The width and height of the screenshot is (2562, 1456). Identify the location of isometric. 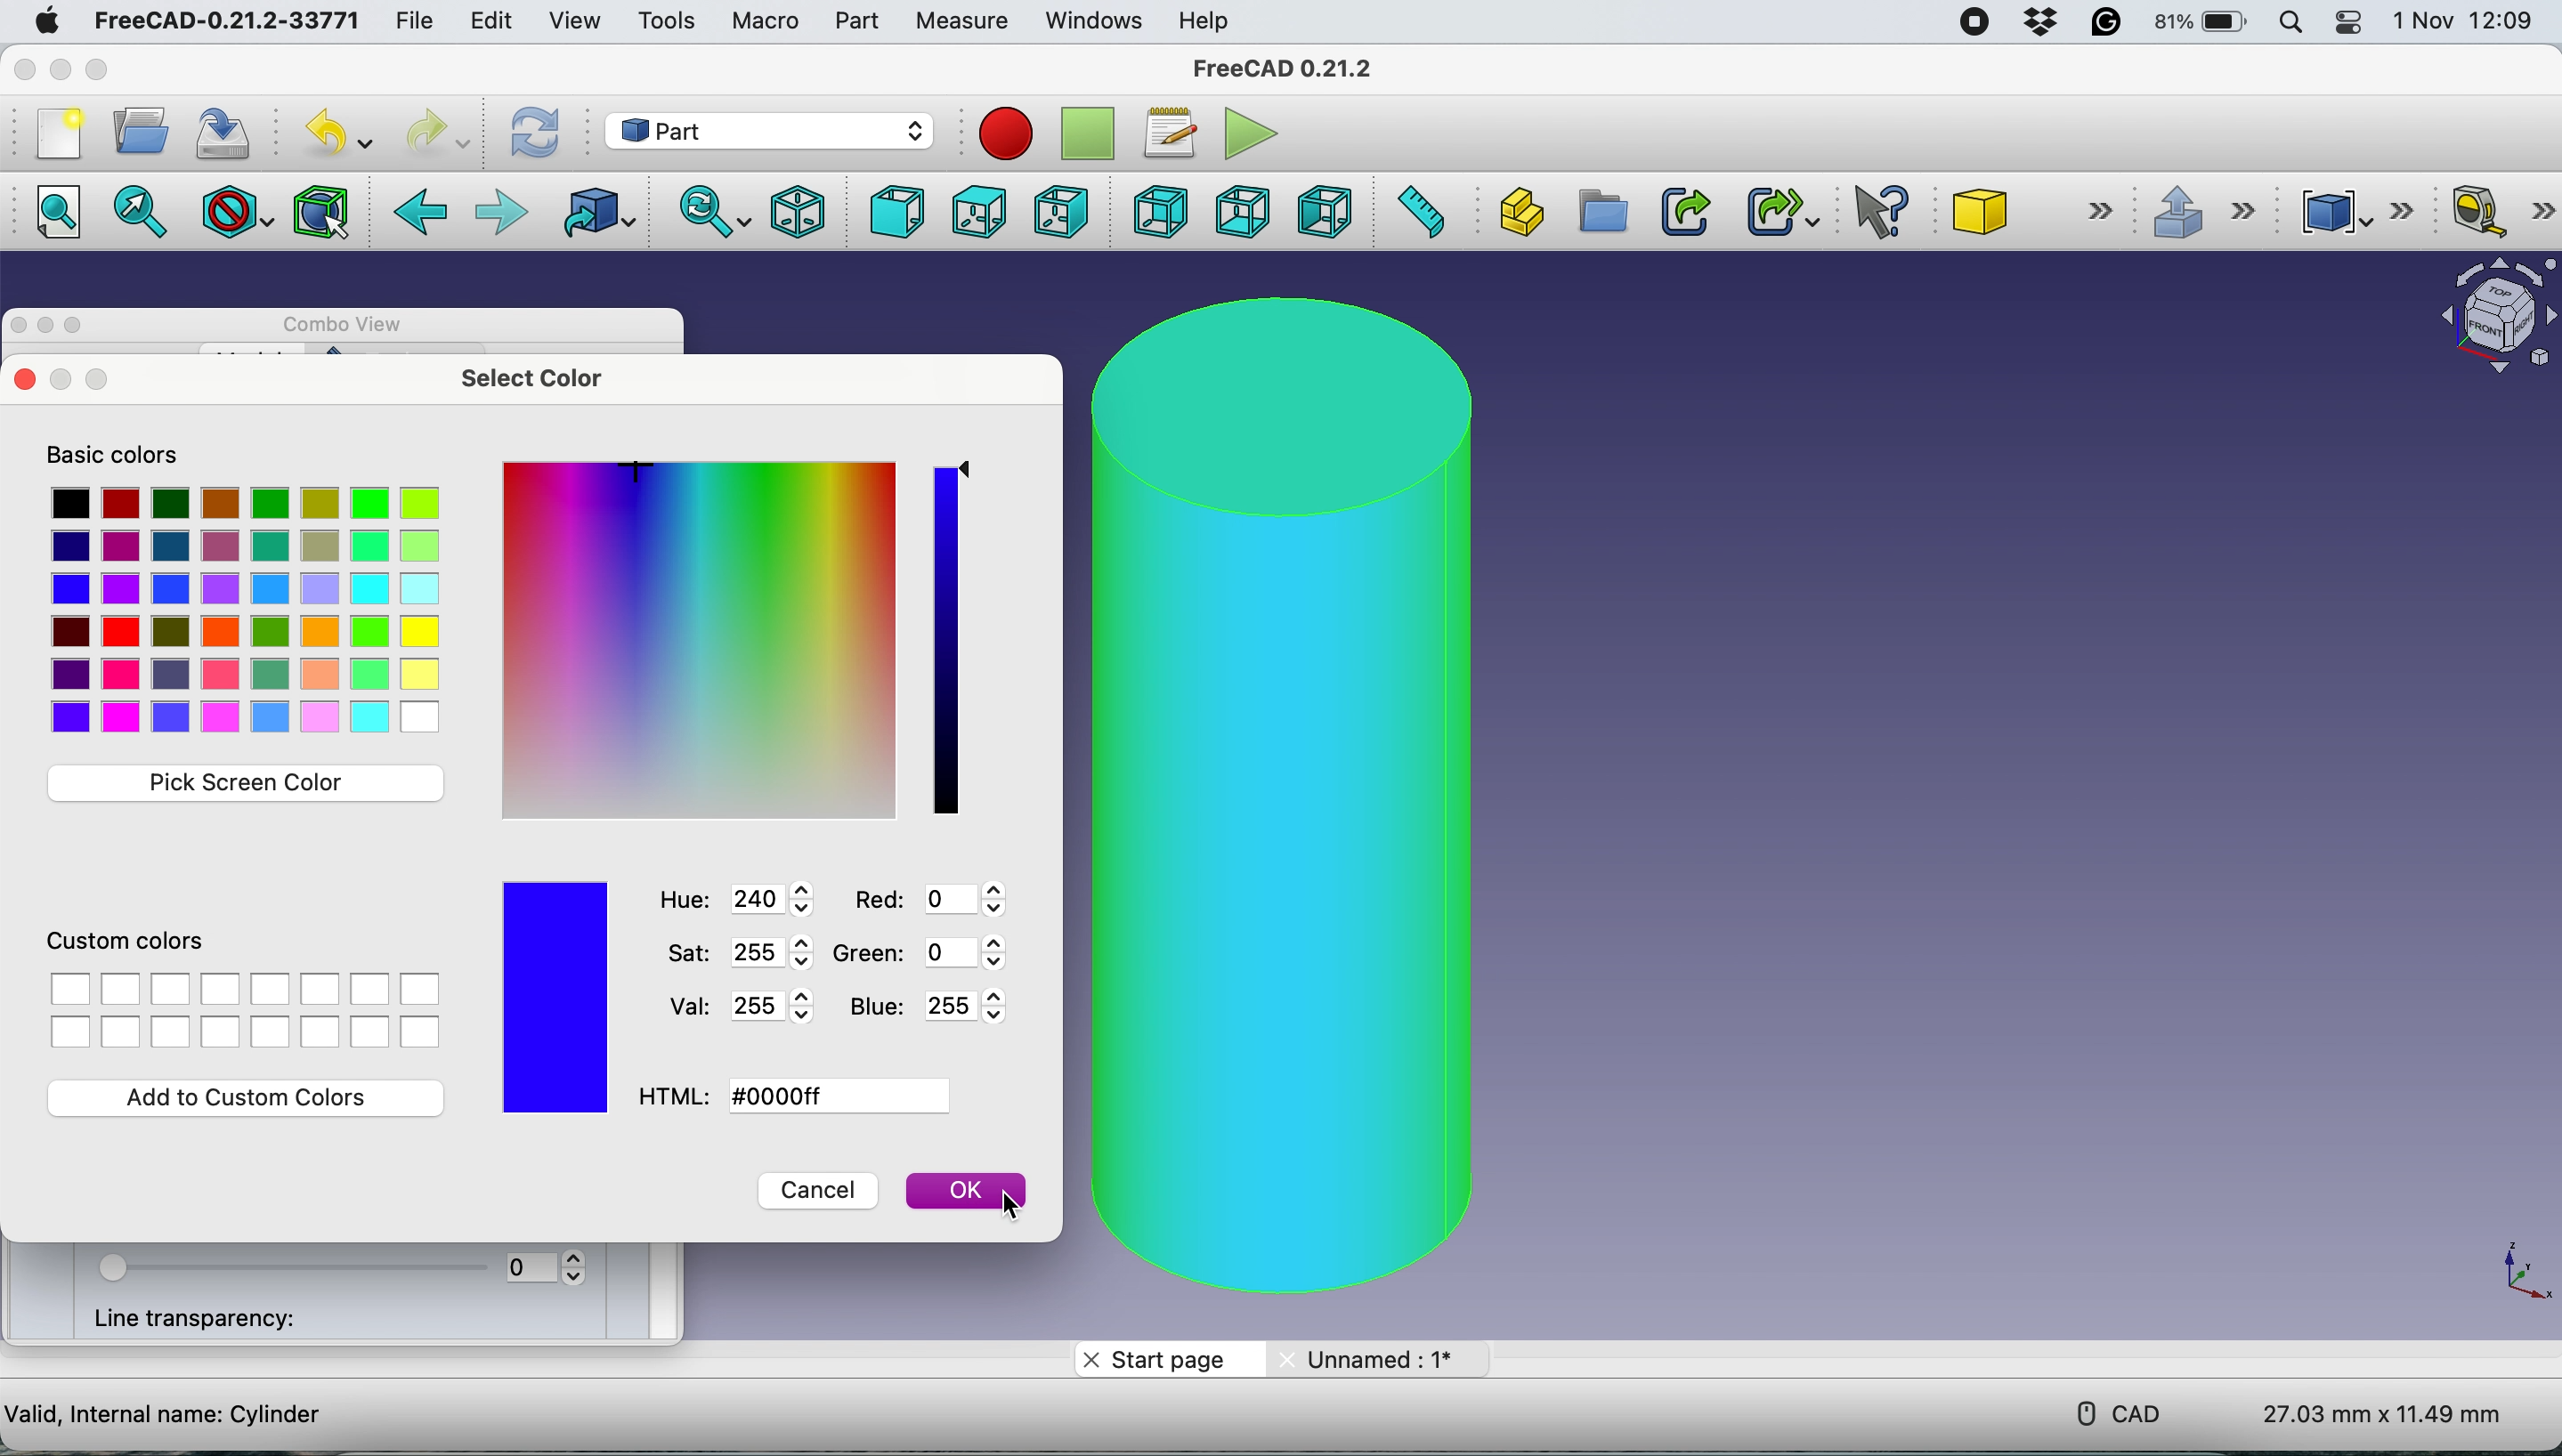
(796, 211).